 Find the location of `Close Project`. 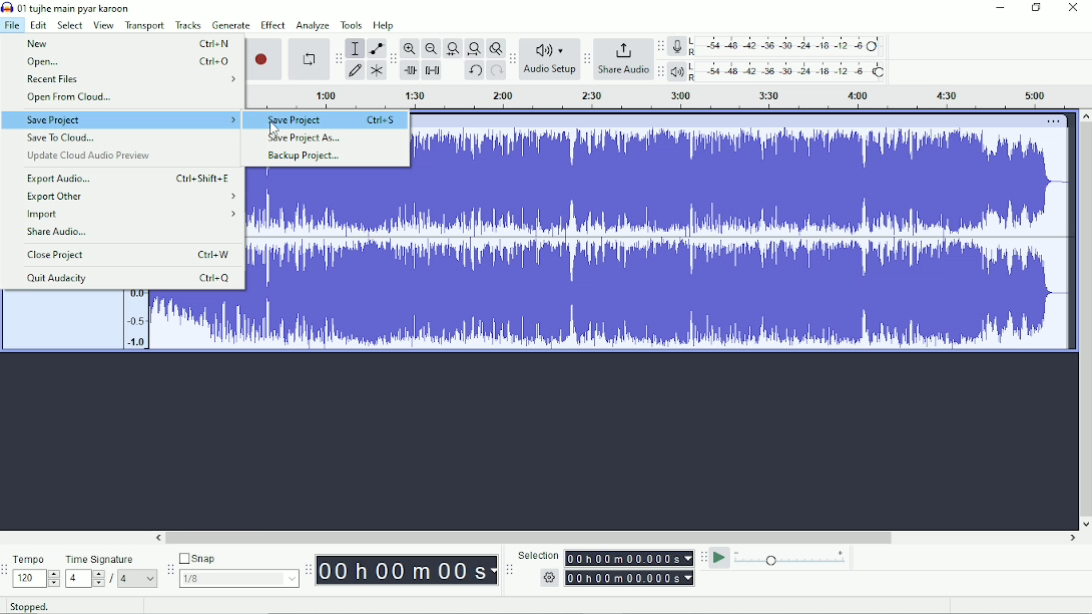

Close Project is located at coordinates (132, 255).